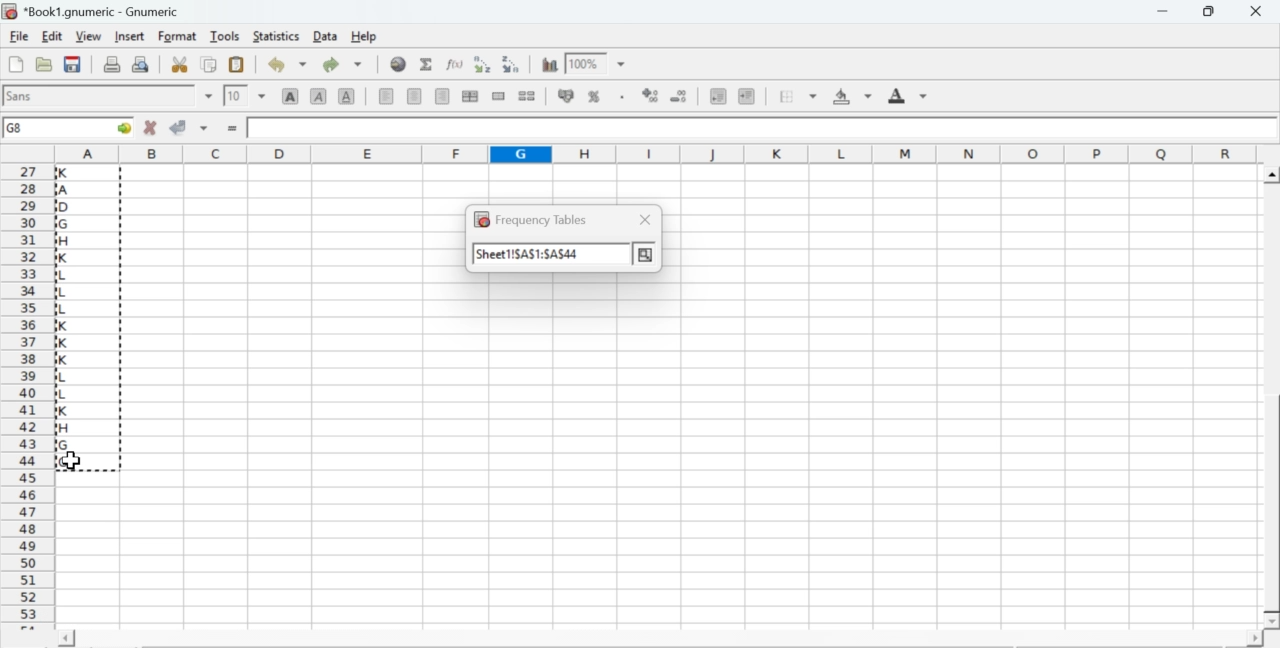 This screenshot has width=1280, height=648. What do you see at coordinates (234, 129) in the screenshot?
I see `enter formula` at bounding box center [234, 129].